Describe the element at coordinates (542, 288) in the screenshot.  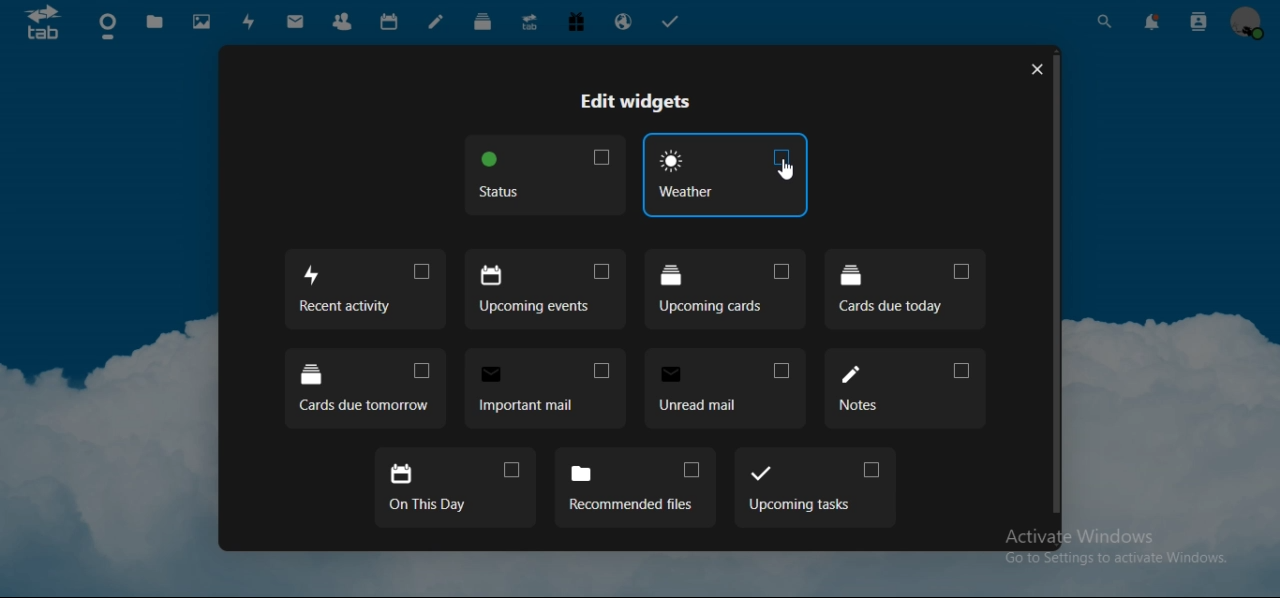
I see `upcoming events` at that location.